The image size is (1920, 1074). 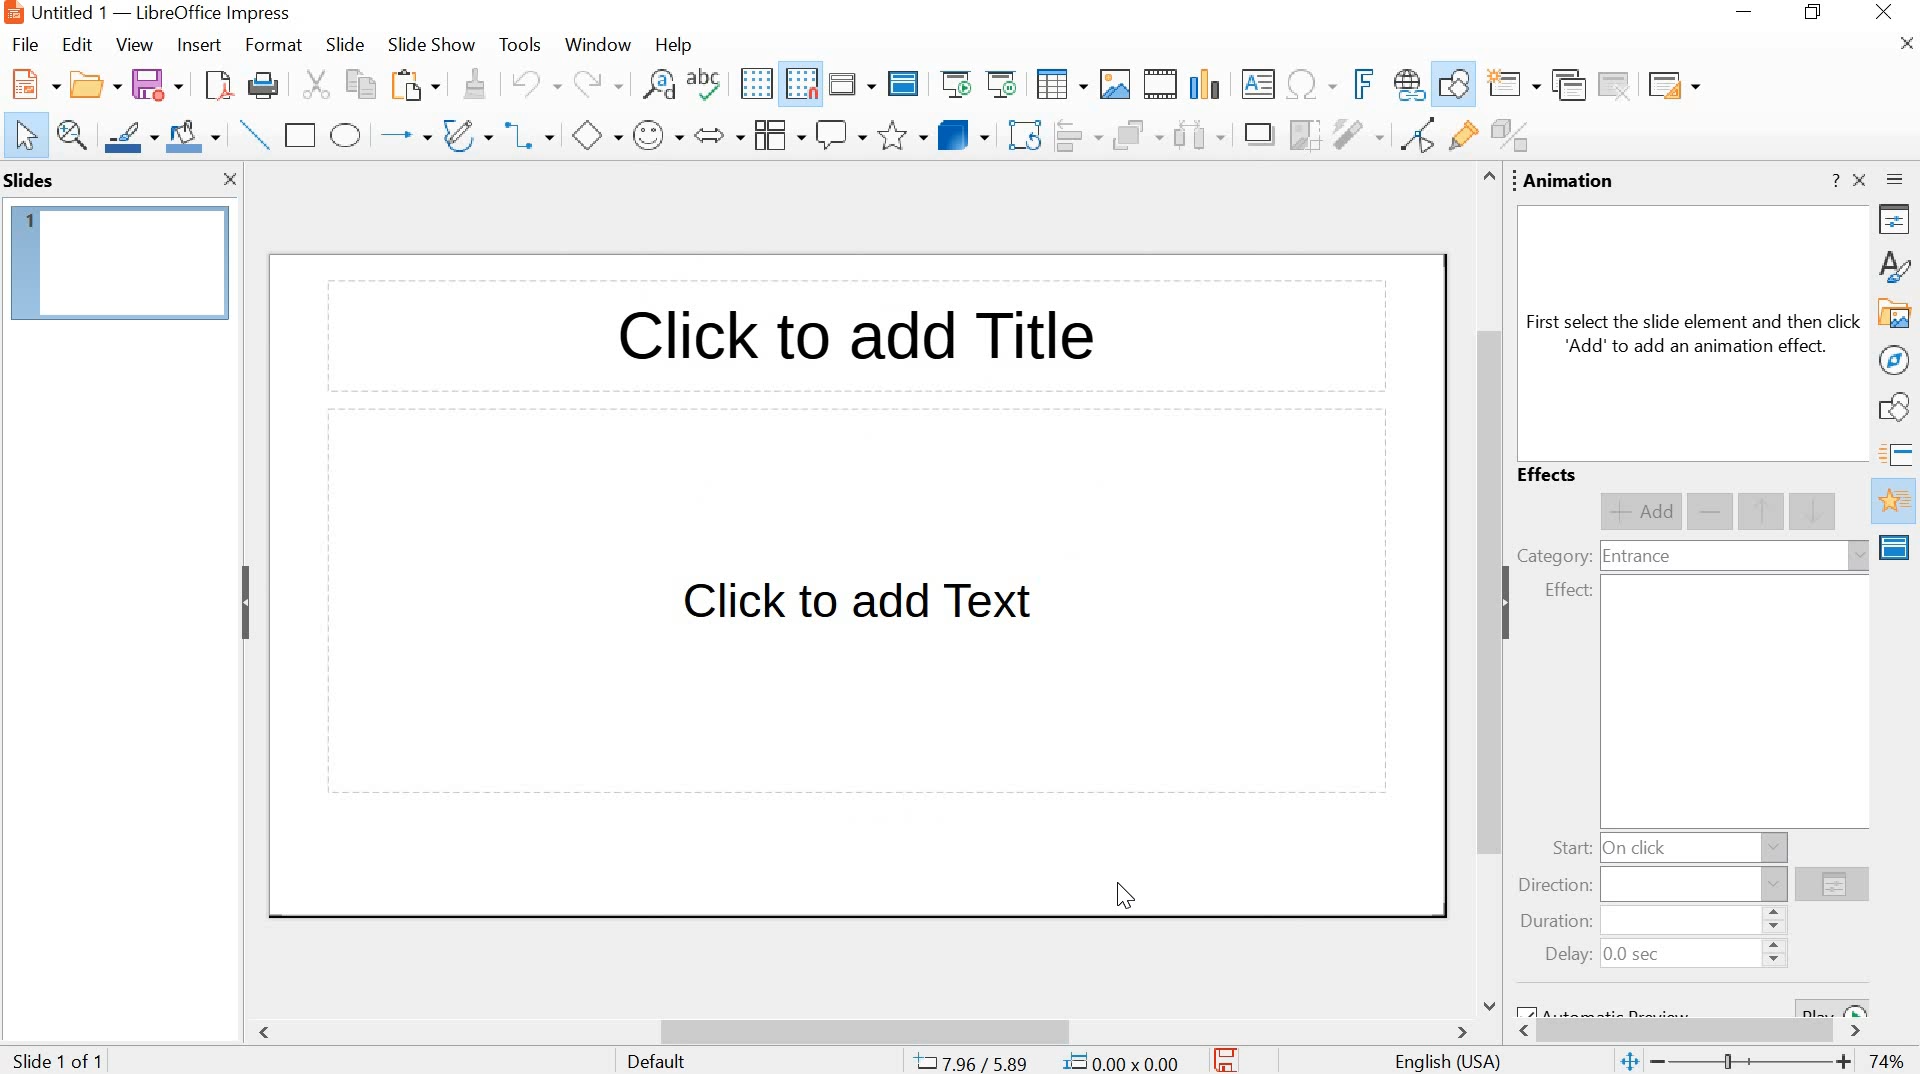 What do you see at coordinates (595, 138) in the screenshot?
I see `basic shapes` at bounding box center [595, 138].